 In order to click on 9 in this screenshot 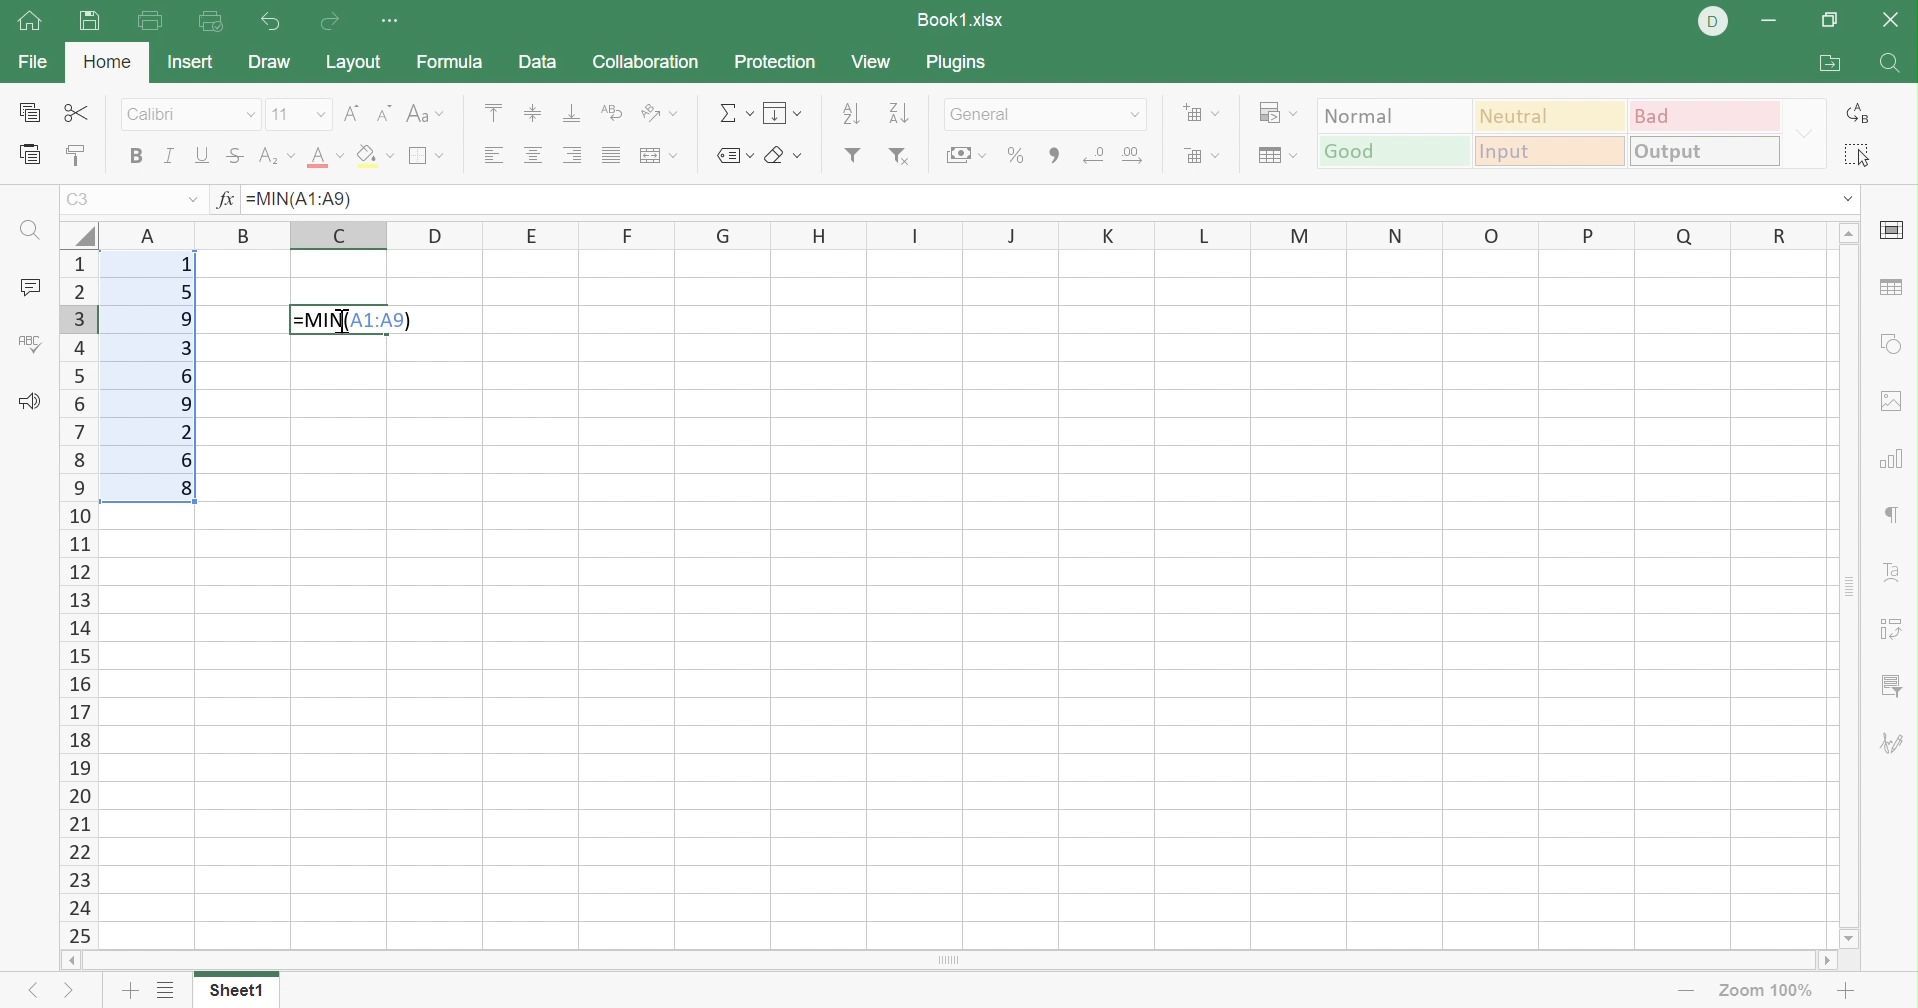, I will do `click(178, 405)`.